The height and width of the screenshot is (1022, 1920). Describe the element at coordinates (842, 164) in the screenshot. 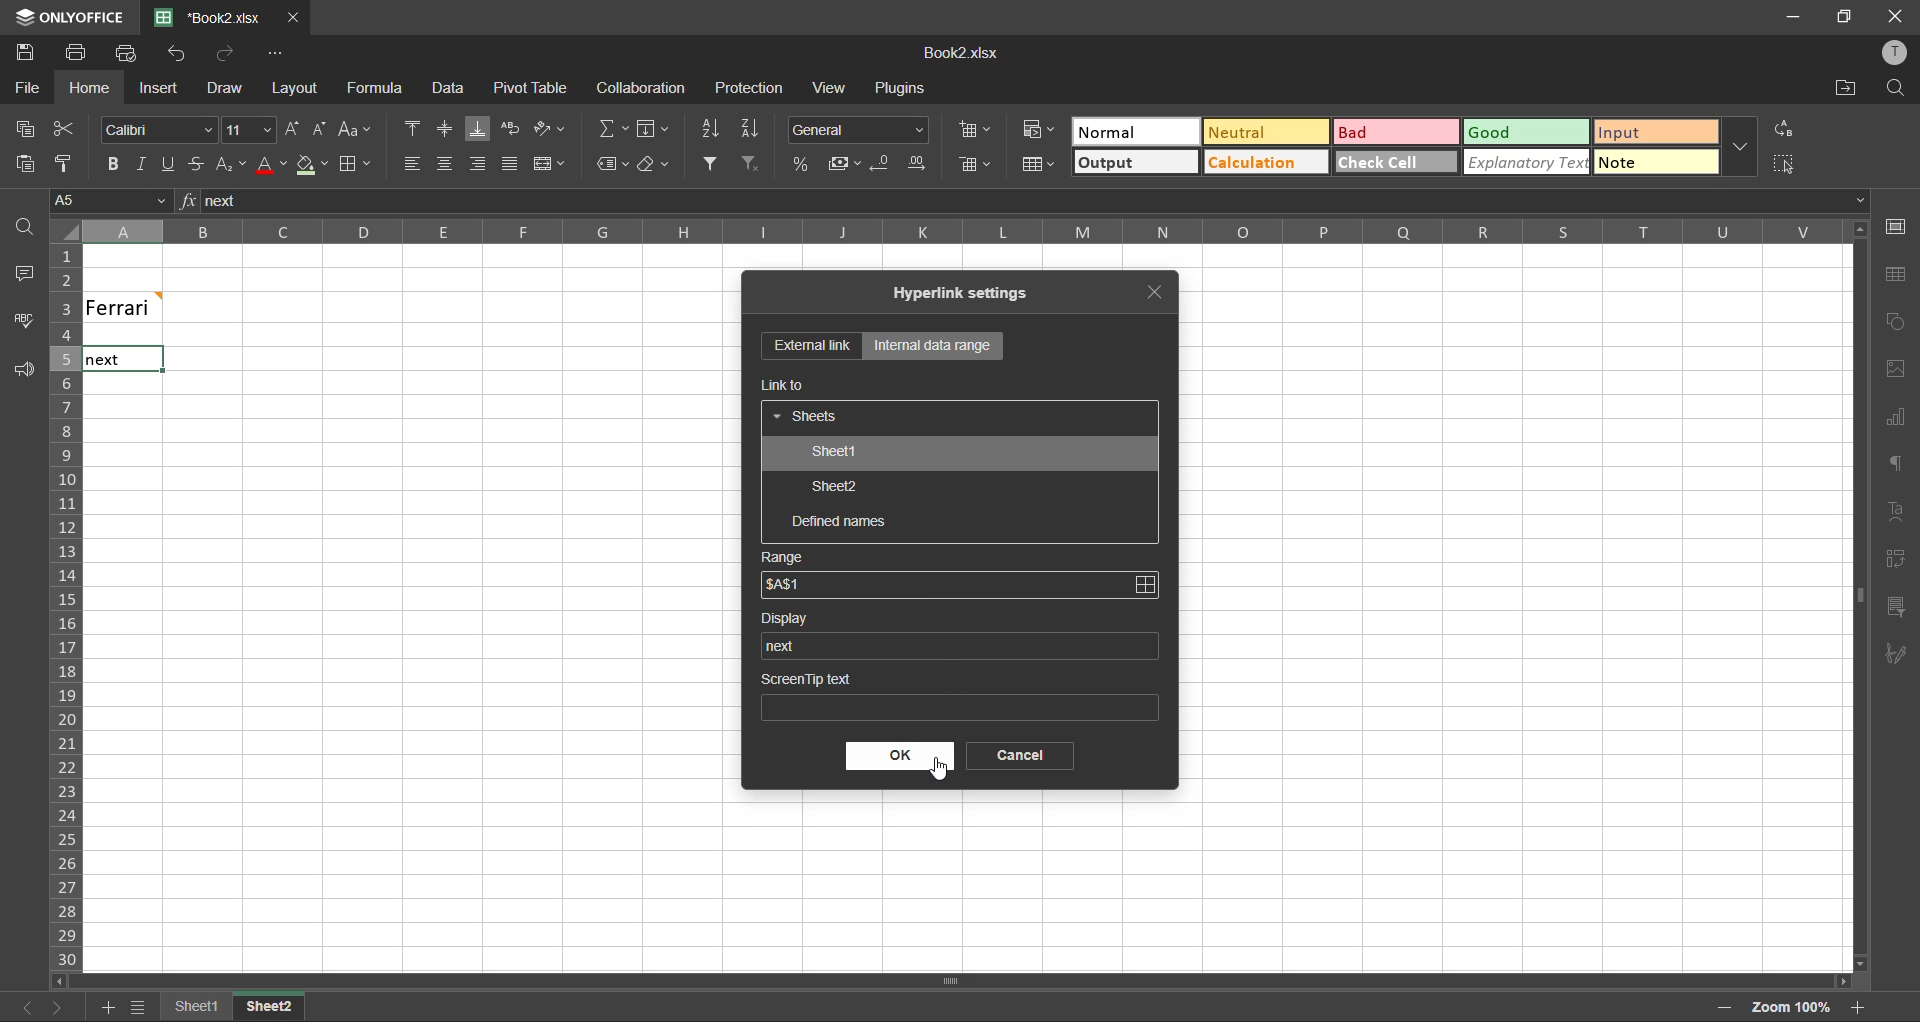

I see `accounting` at that location.